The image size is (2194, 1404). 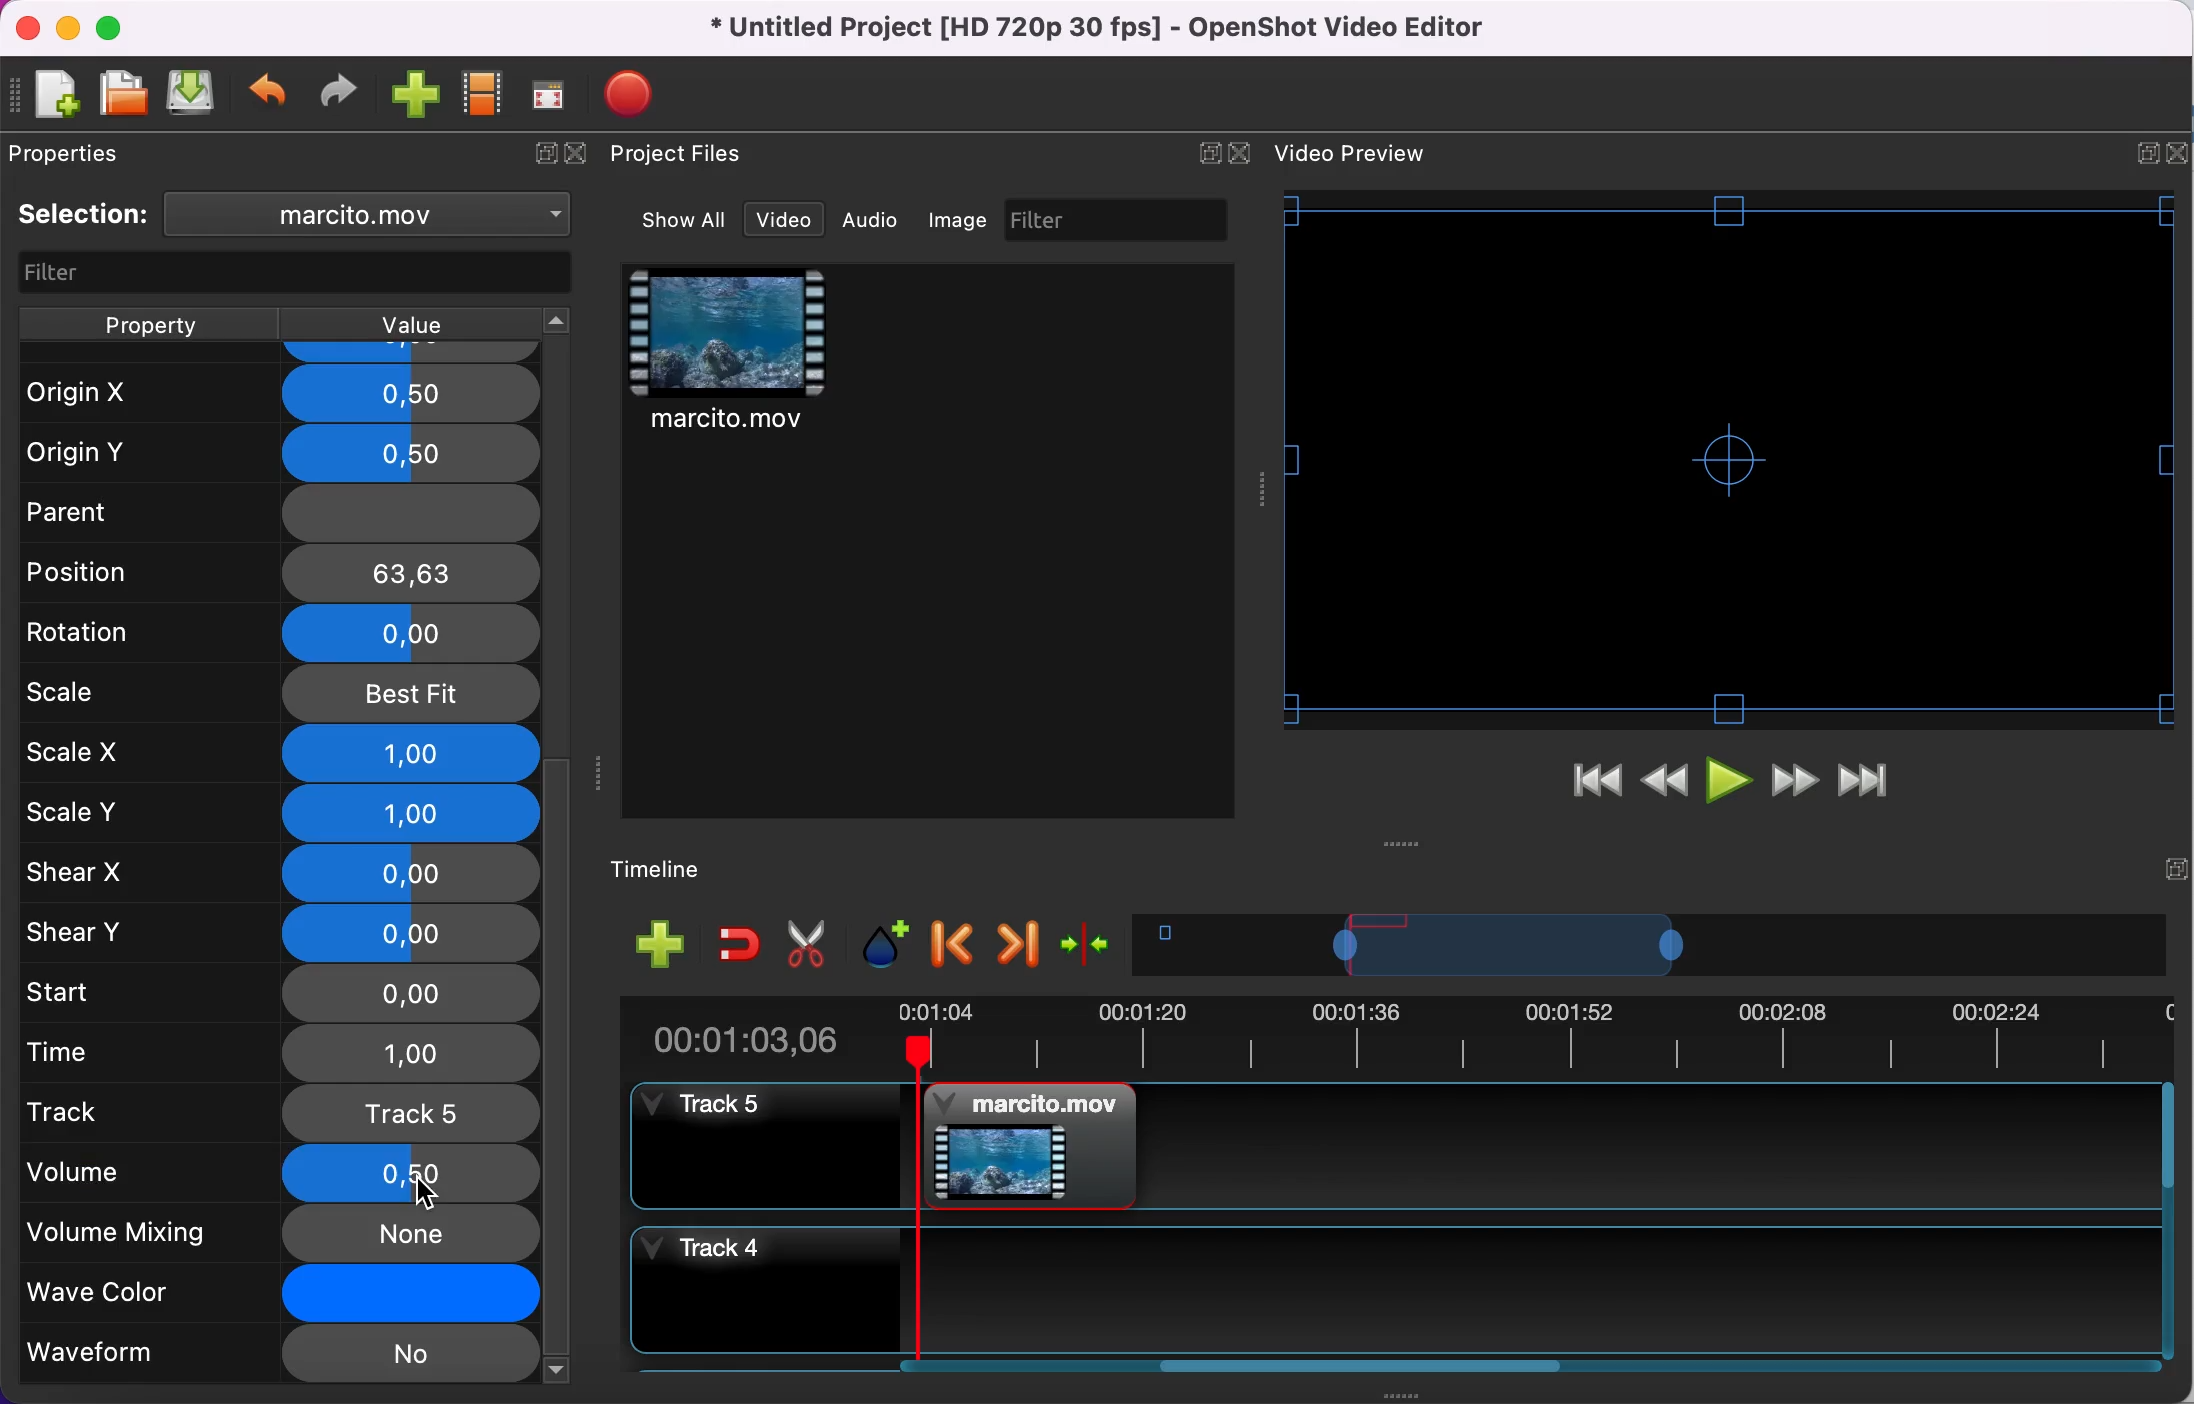 I want to click on volume mixing none, so click(x=280, y=1234).